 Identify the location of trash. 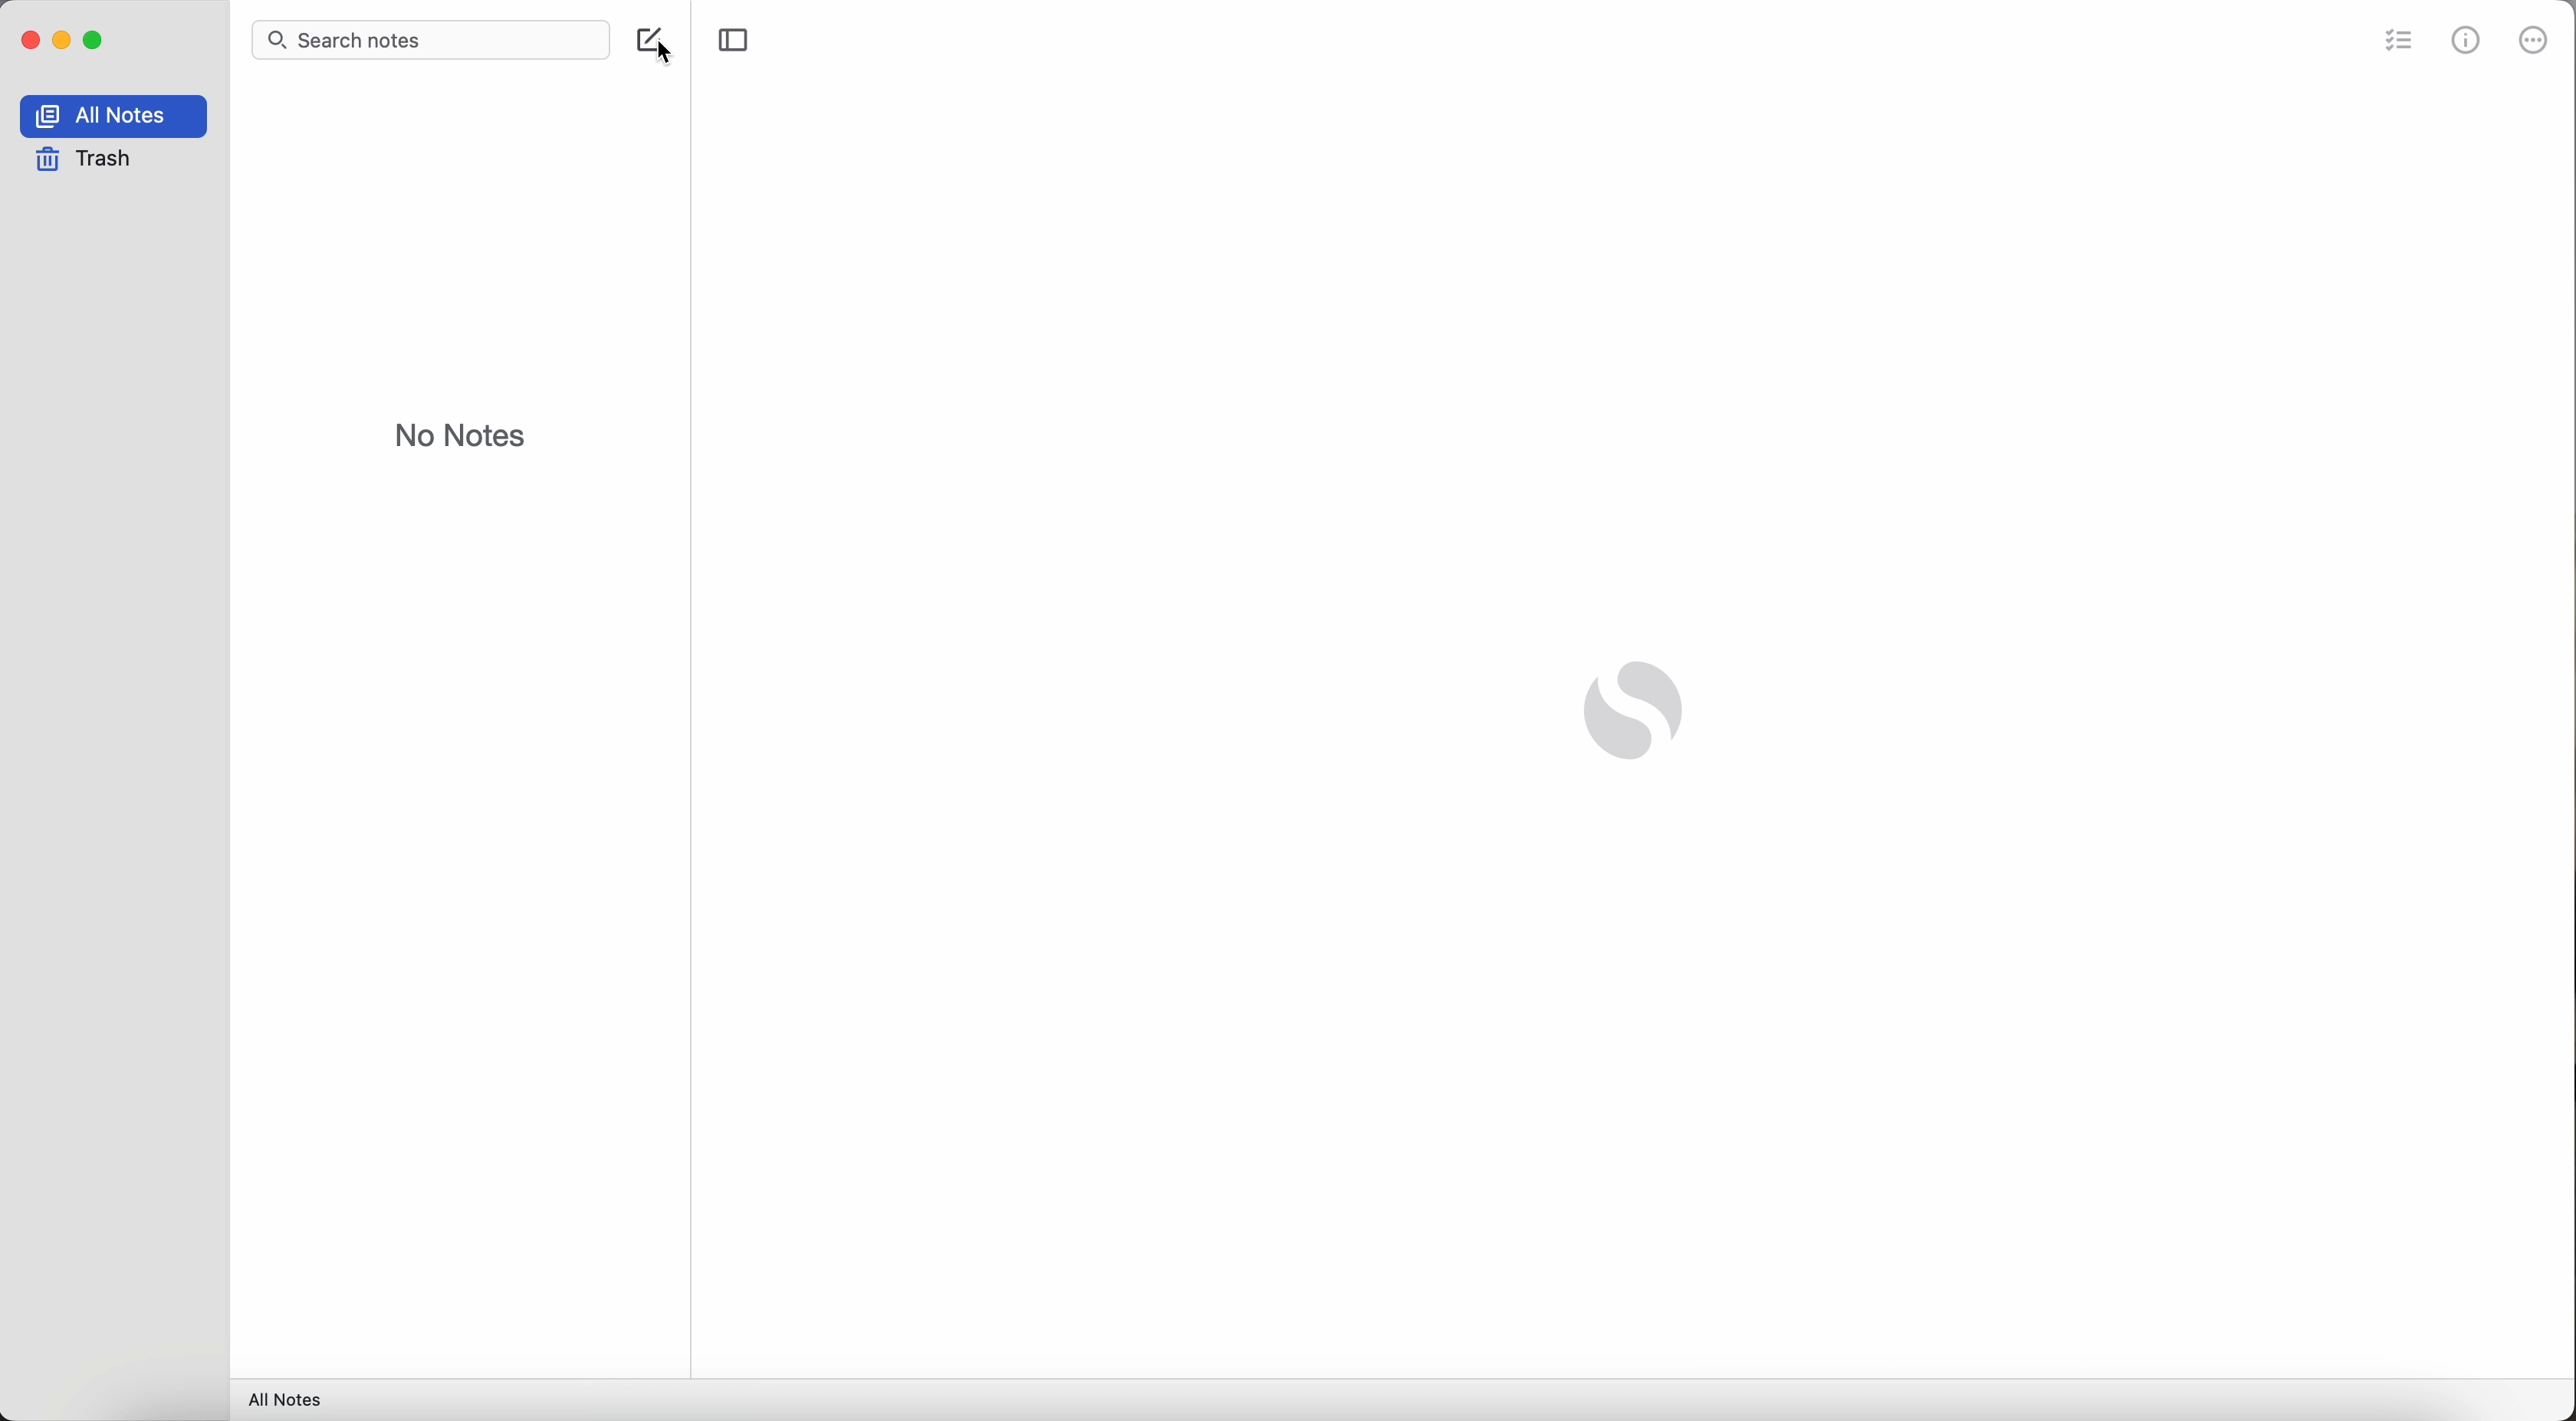
(84, 161).